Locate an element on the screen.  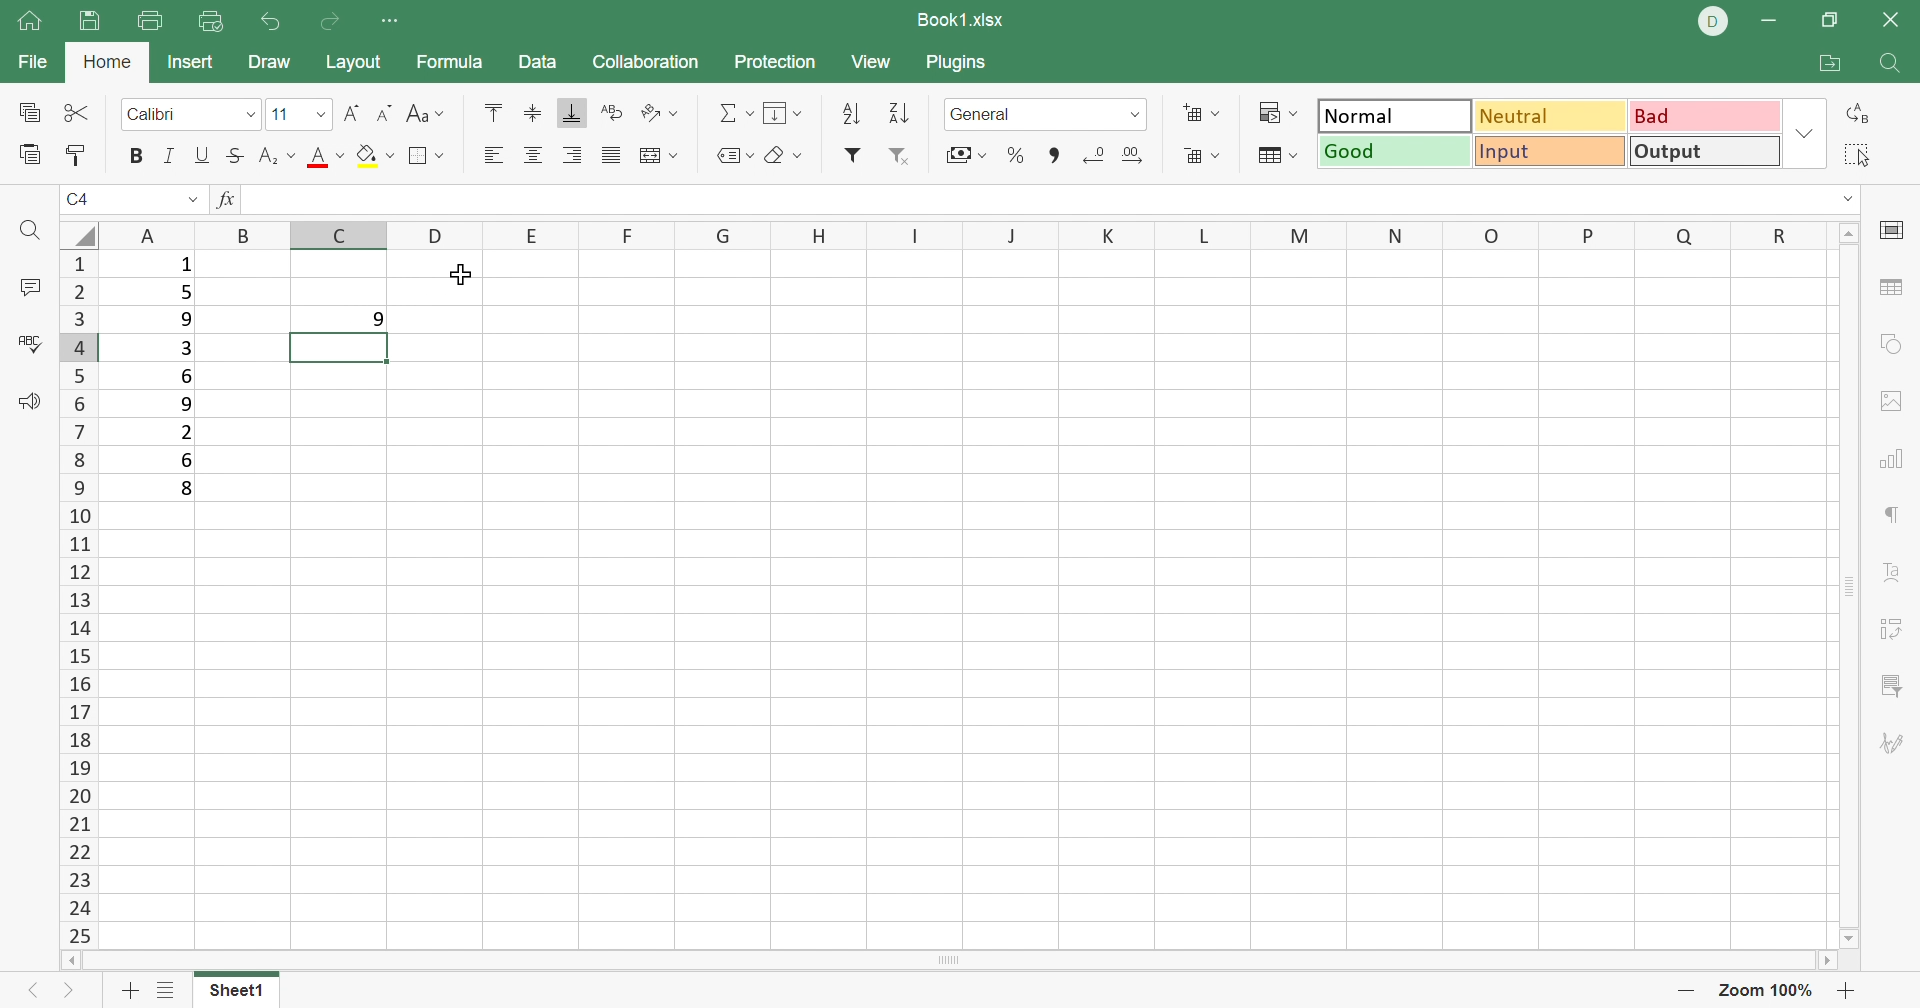
Percent style is located at coordinates (1013, 155).